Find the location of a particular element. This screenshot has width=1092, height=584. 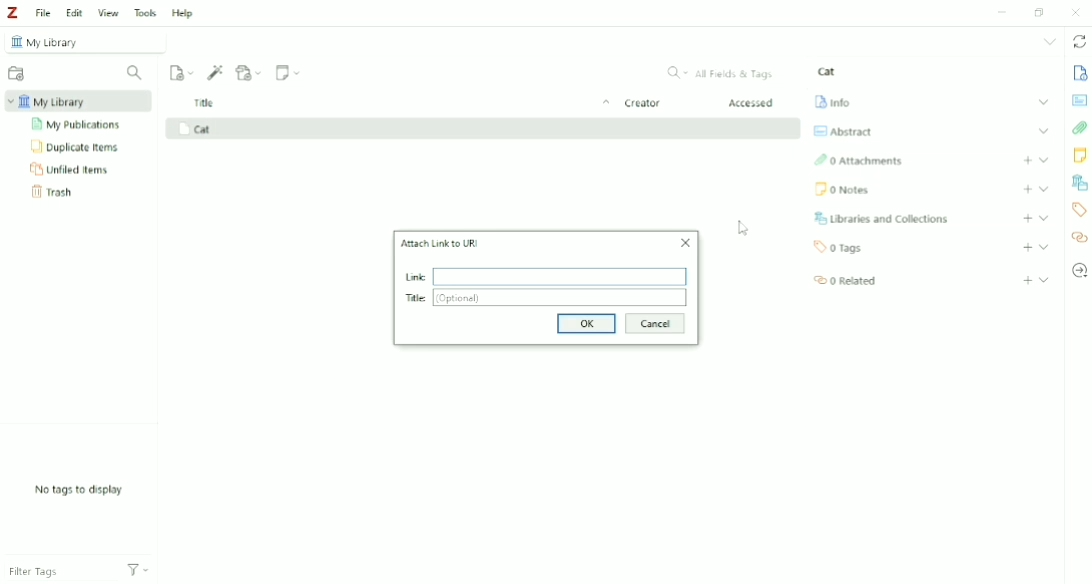

Expand section is located at coordinates (1045, 130).